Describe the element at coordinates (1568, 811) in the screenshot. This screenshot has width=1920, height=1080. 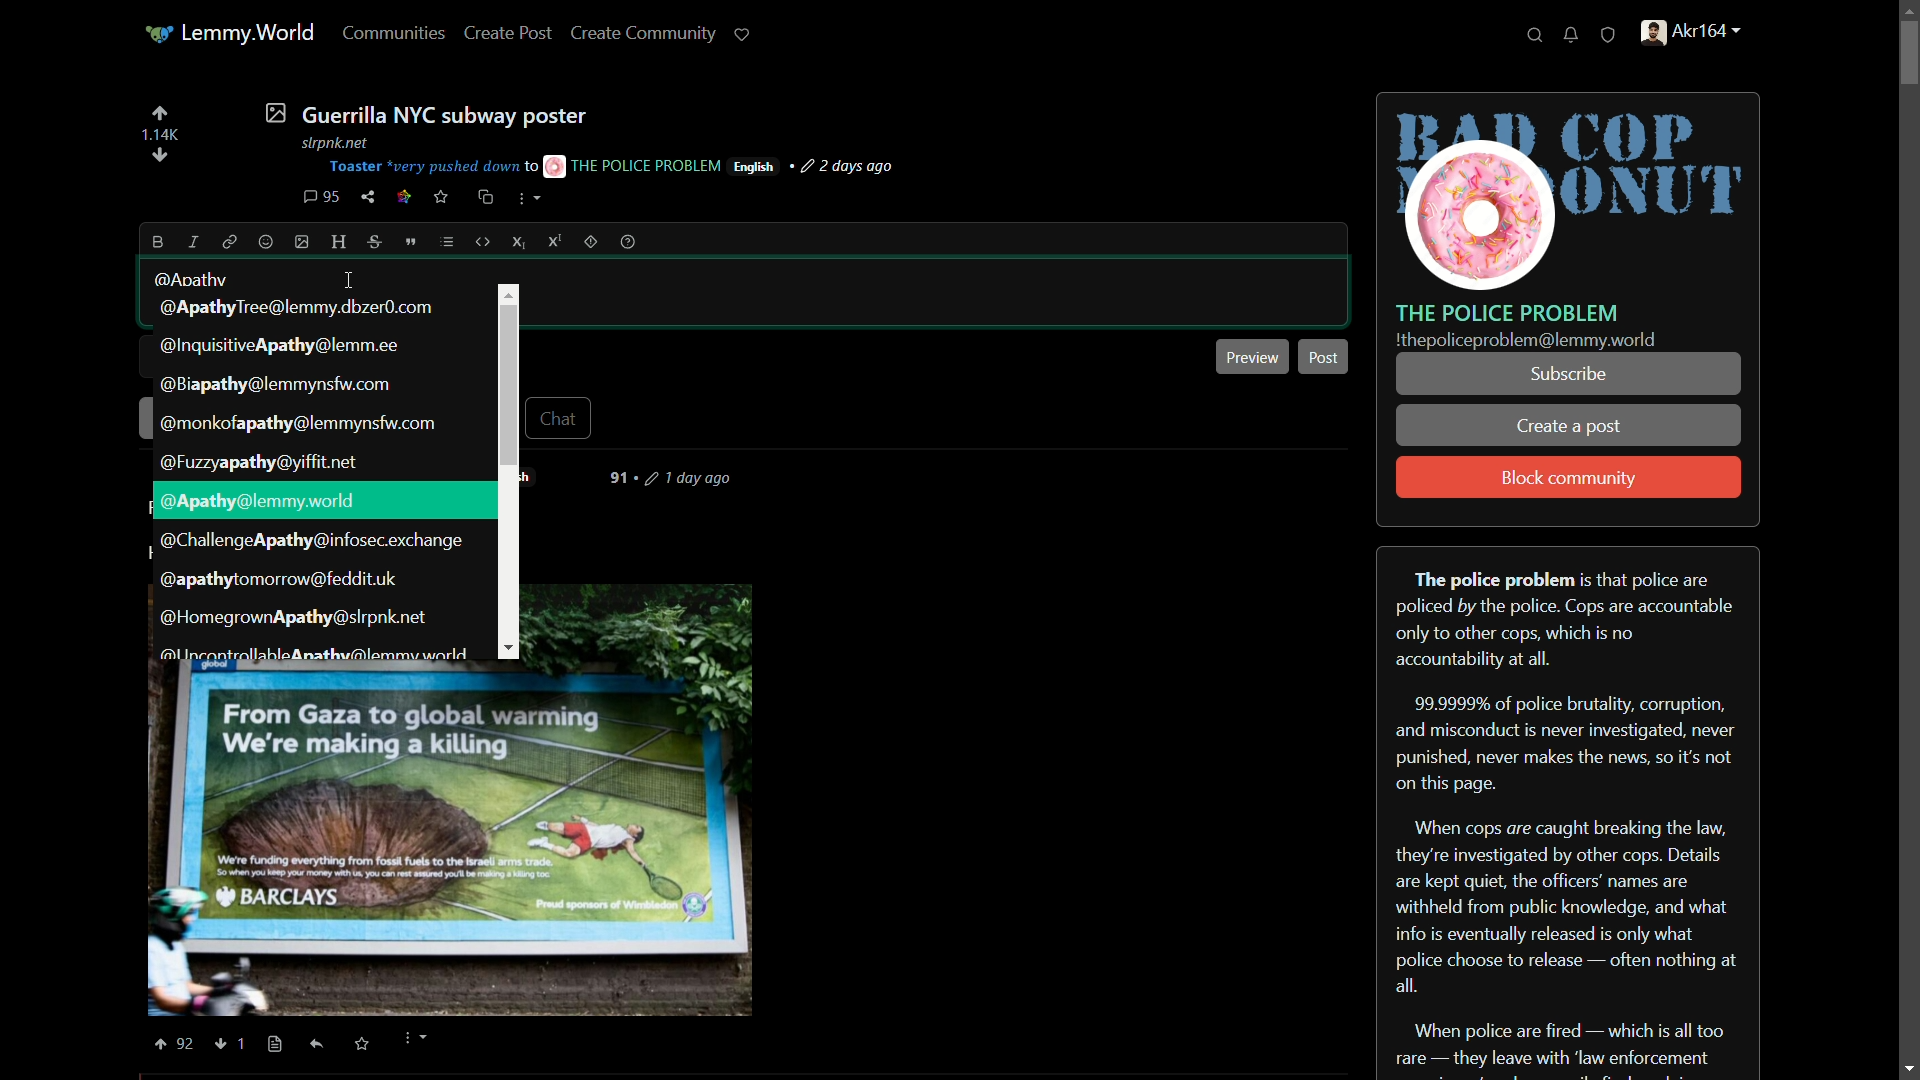
I see `about server` at that location.